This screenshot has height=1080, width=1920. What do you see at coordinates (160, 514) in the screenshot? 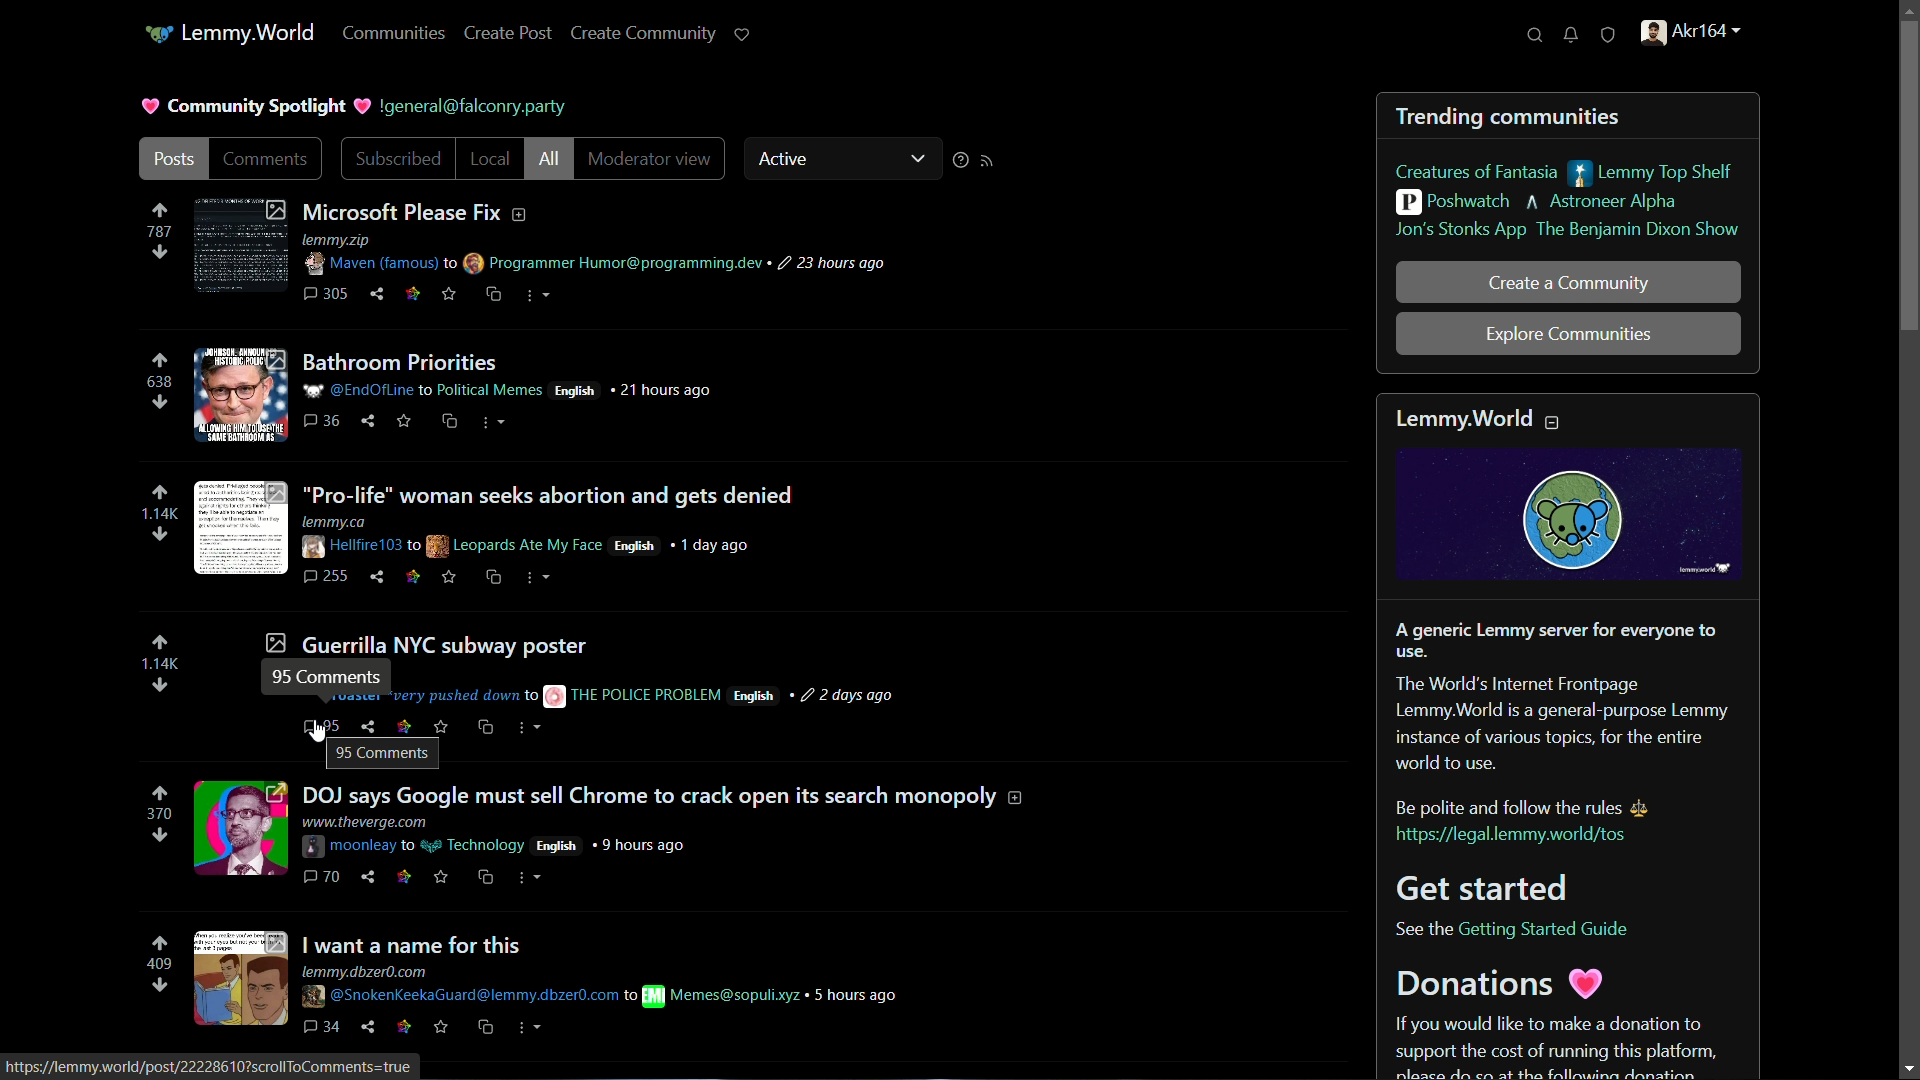
I see `number of votes` at bounding box center [160, 514].